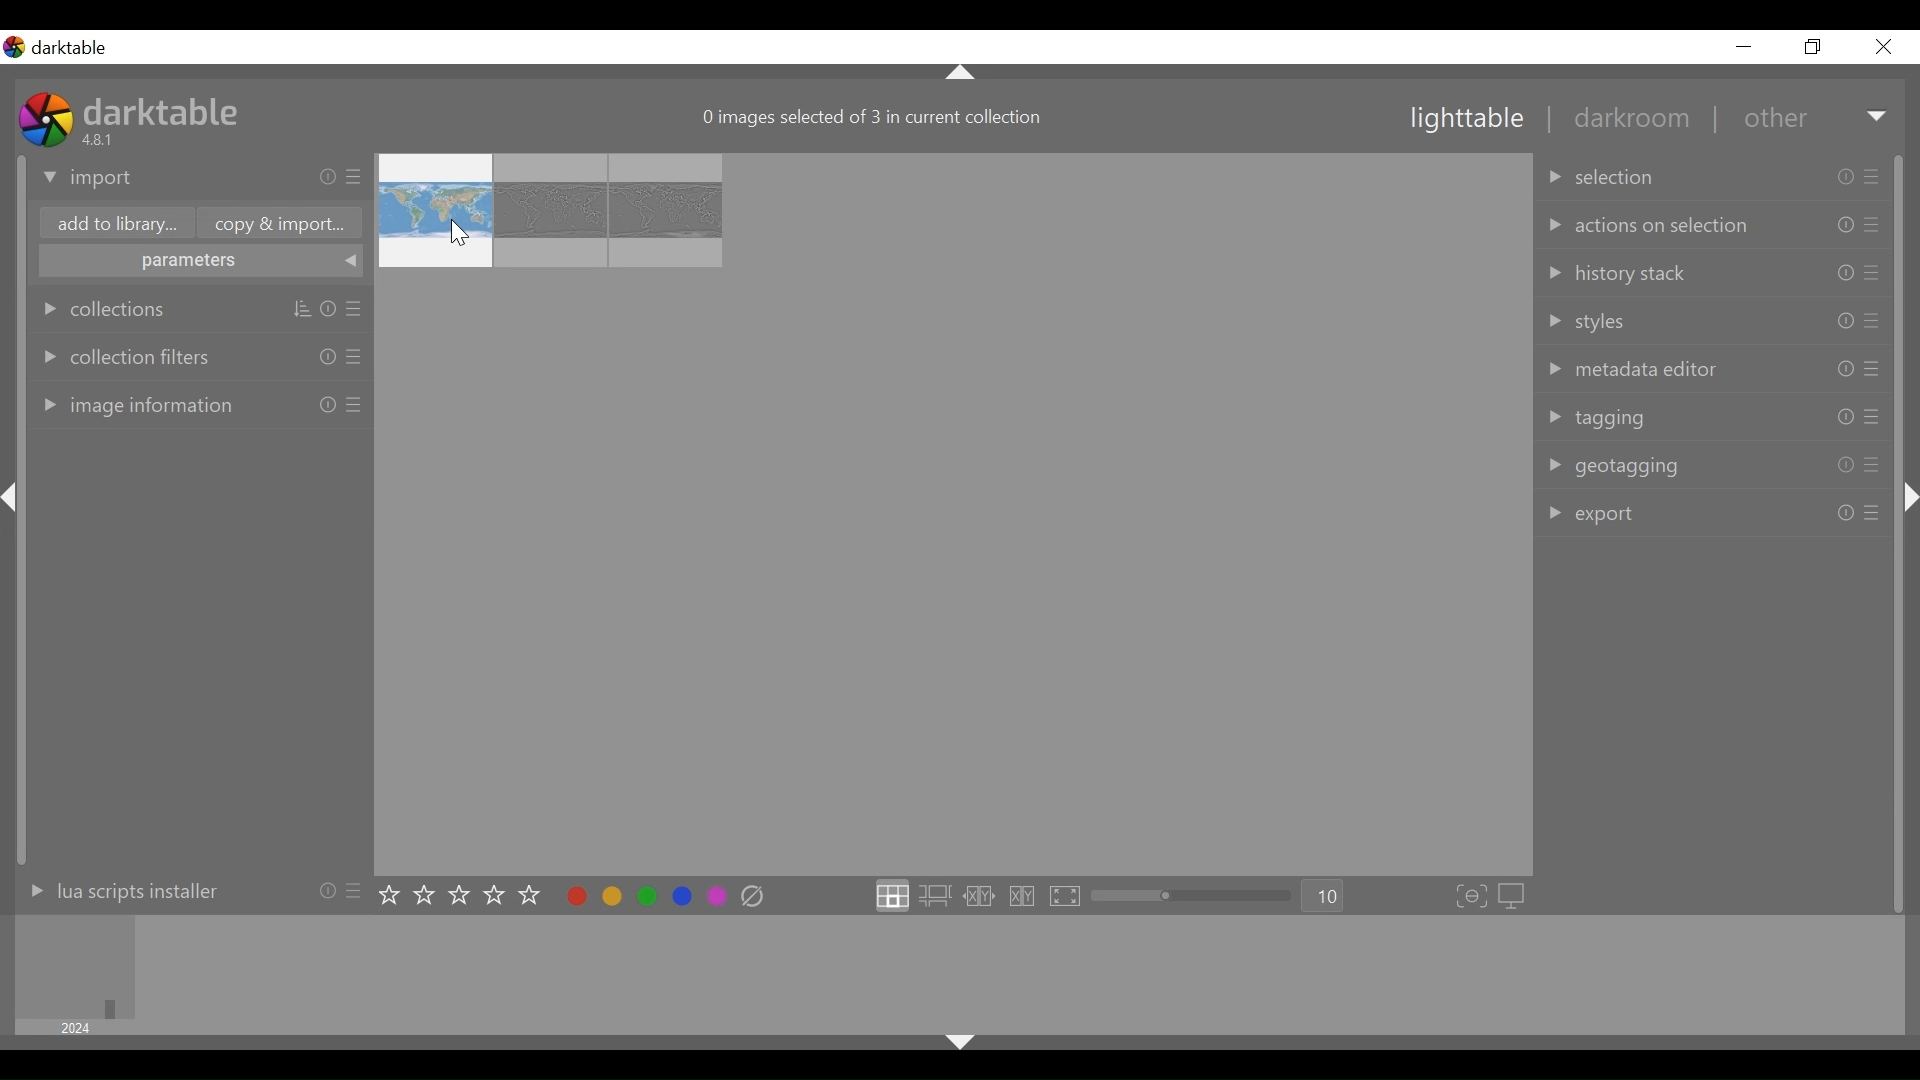 The width and height of the screenshot is (1920, 1080). I want to click on darktable, so click(165, 112).